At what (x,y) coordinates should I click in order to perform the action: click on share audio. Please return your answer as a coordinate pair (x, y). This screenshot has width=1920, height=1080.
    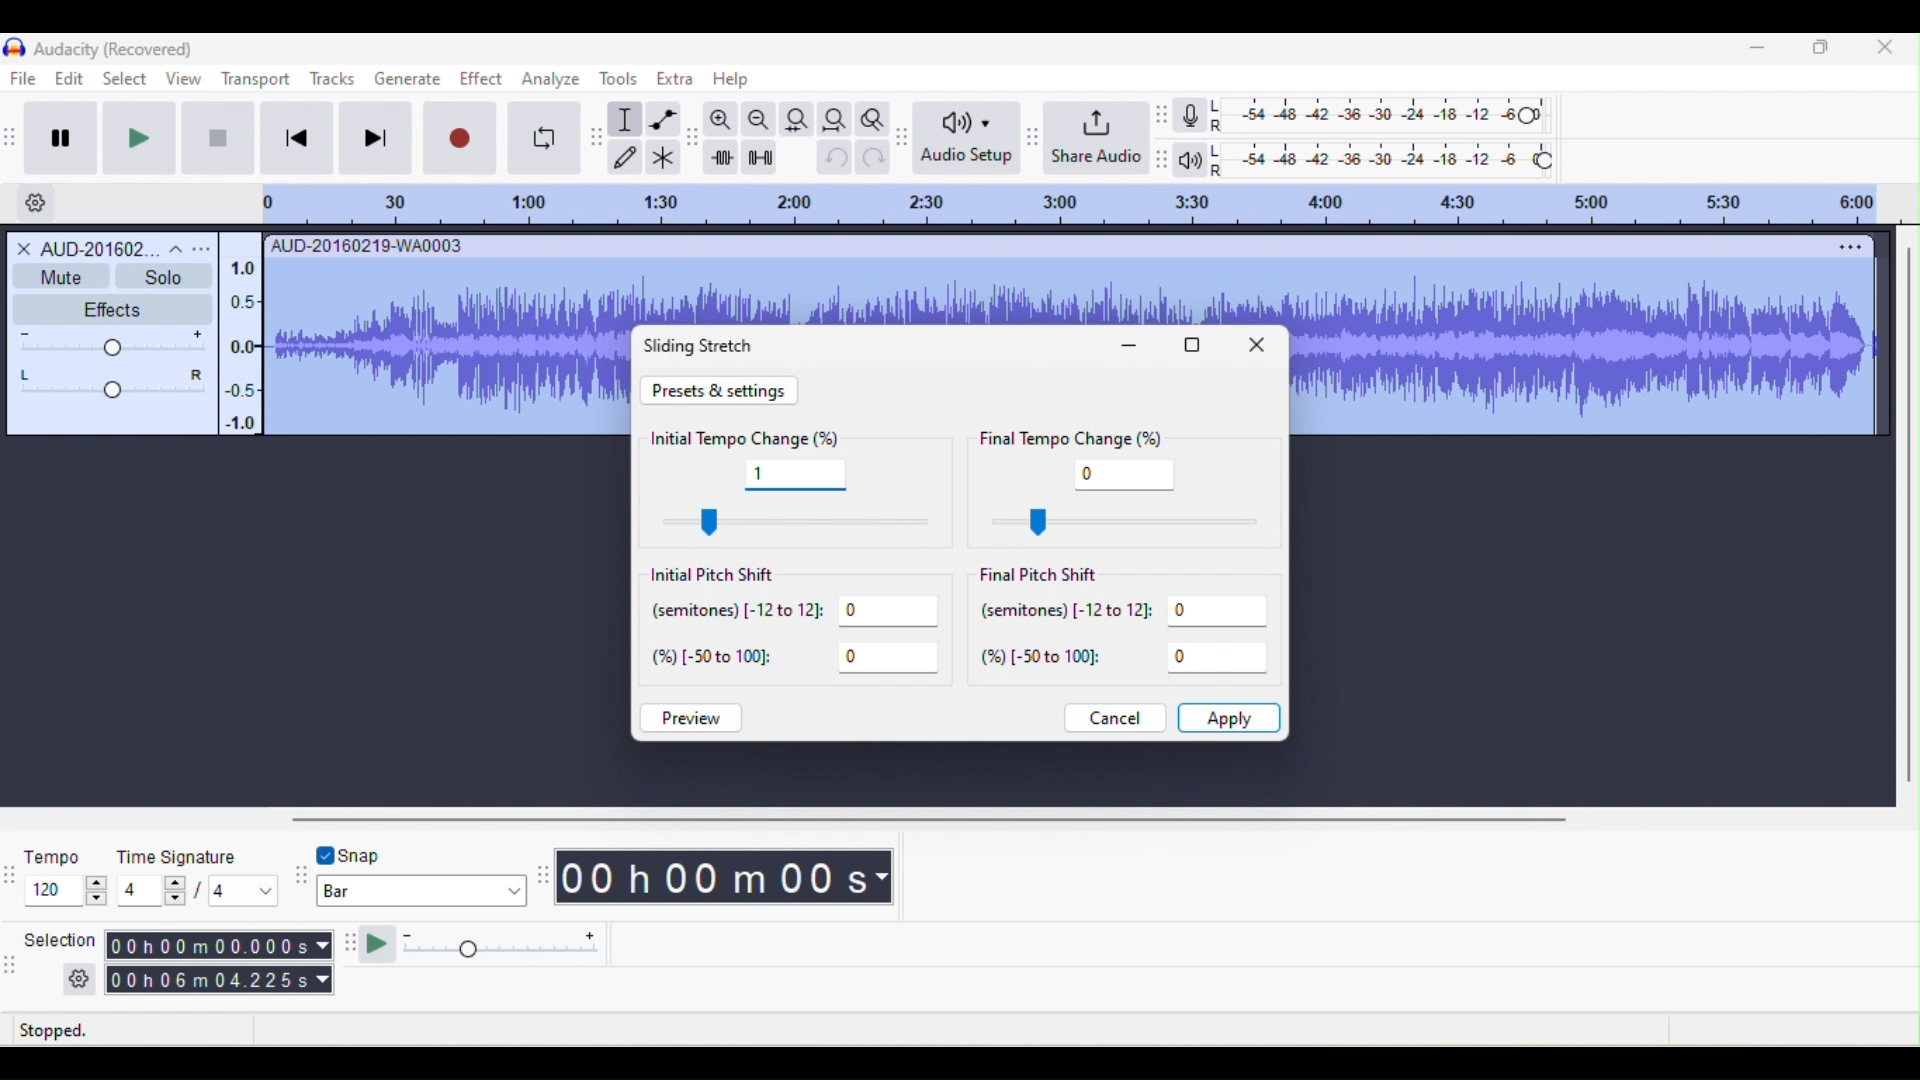
    Looking at the image, I should click on (1097, 135).